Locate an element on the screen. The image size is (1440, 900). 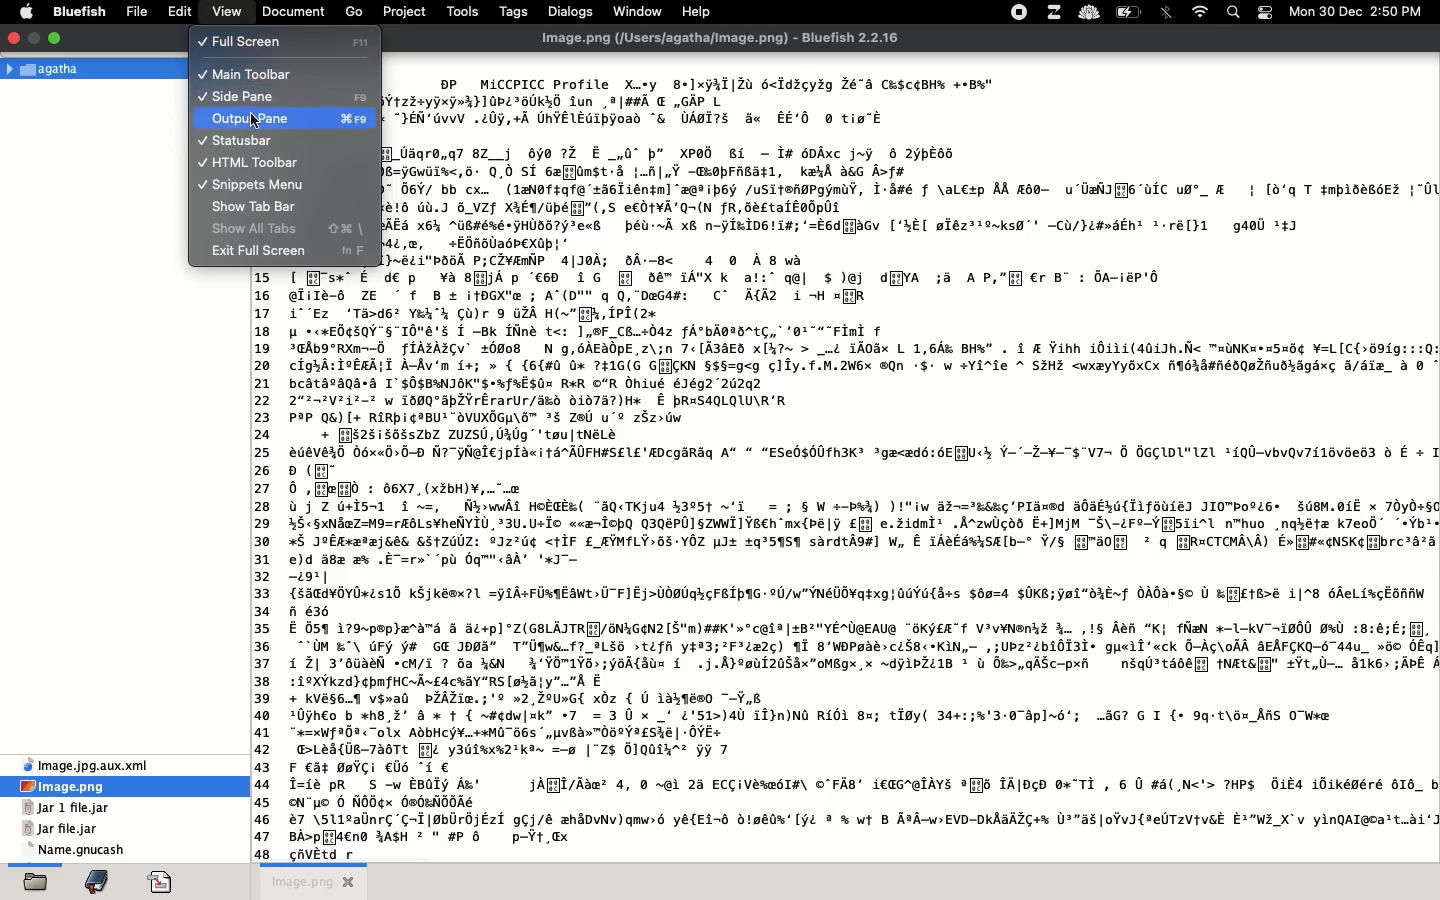
file is located at coordinates (137, 10).